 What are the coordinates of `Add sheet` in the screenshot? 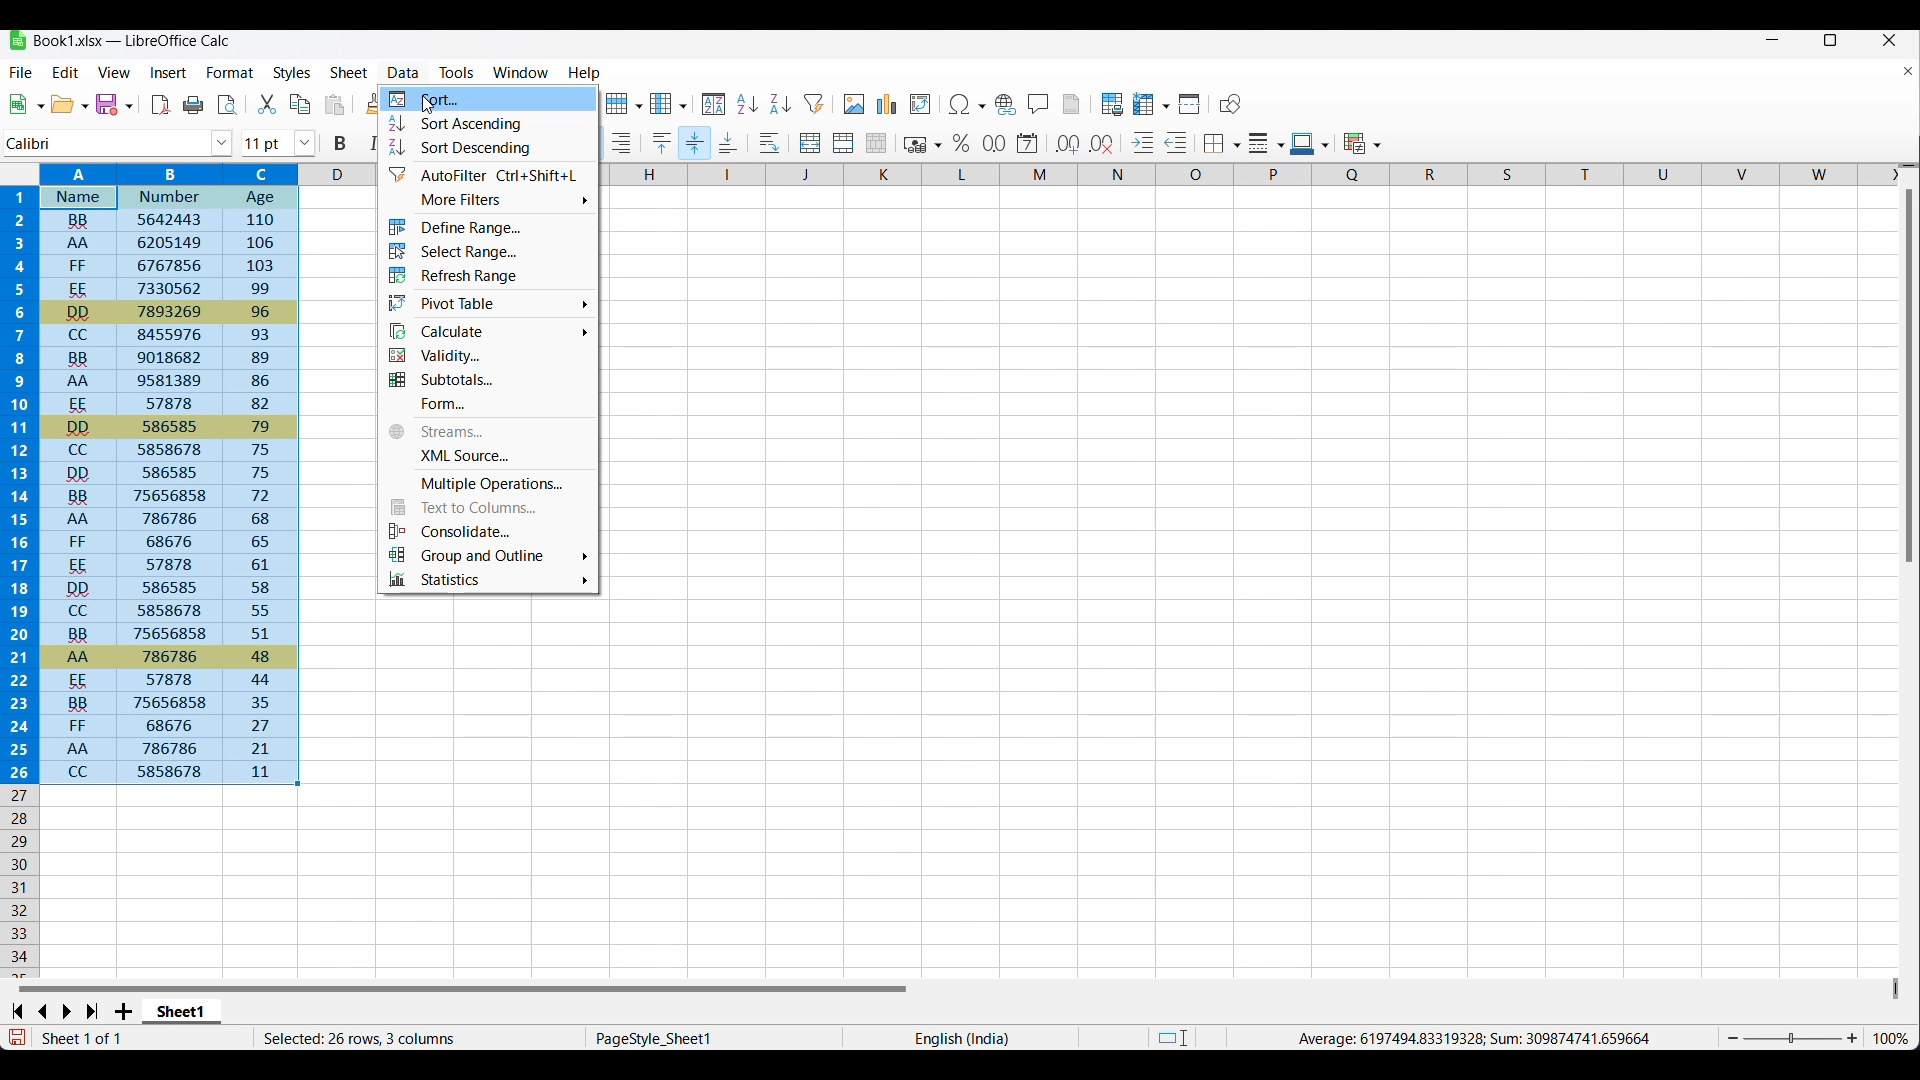 It's located at (123, 1011).